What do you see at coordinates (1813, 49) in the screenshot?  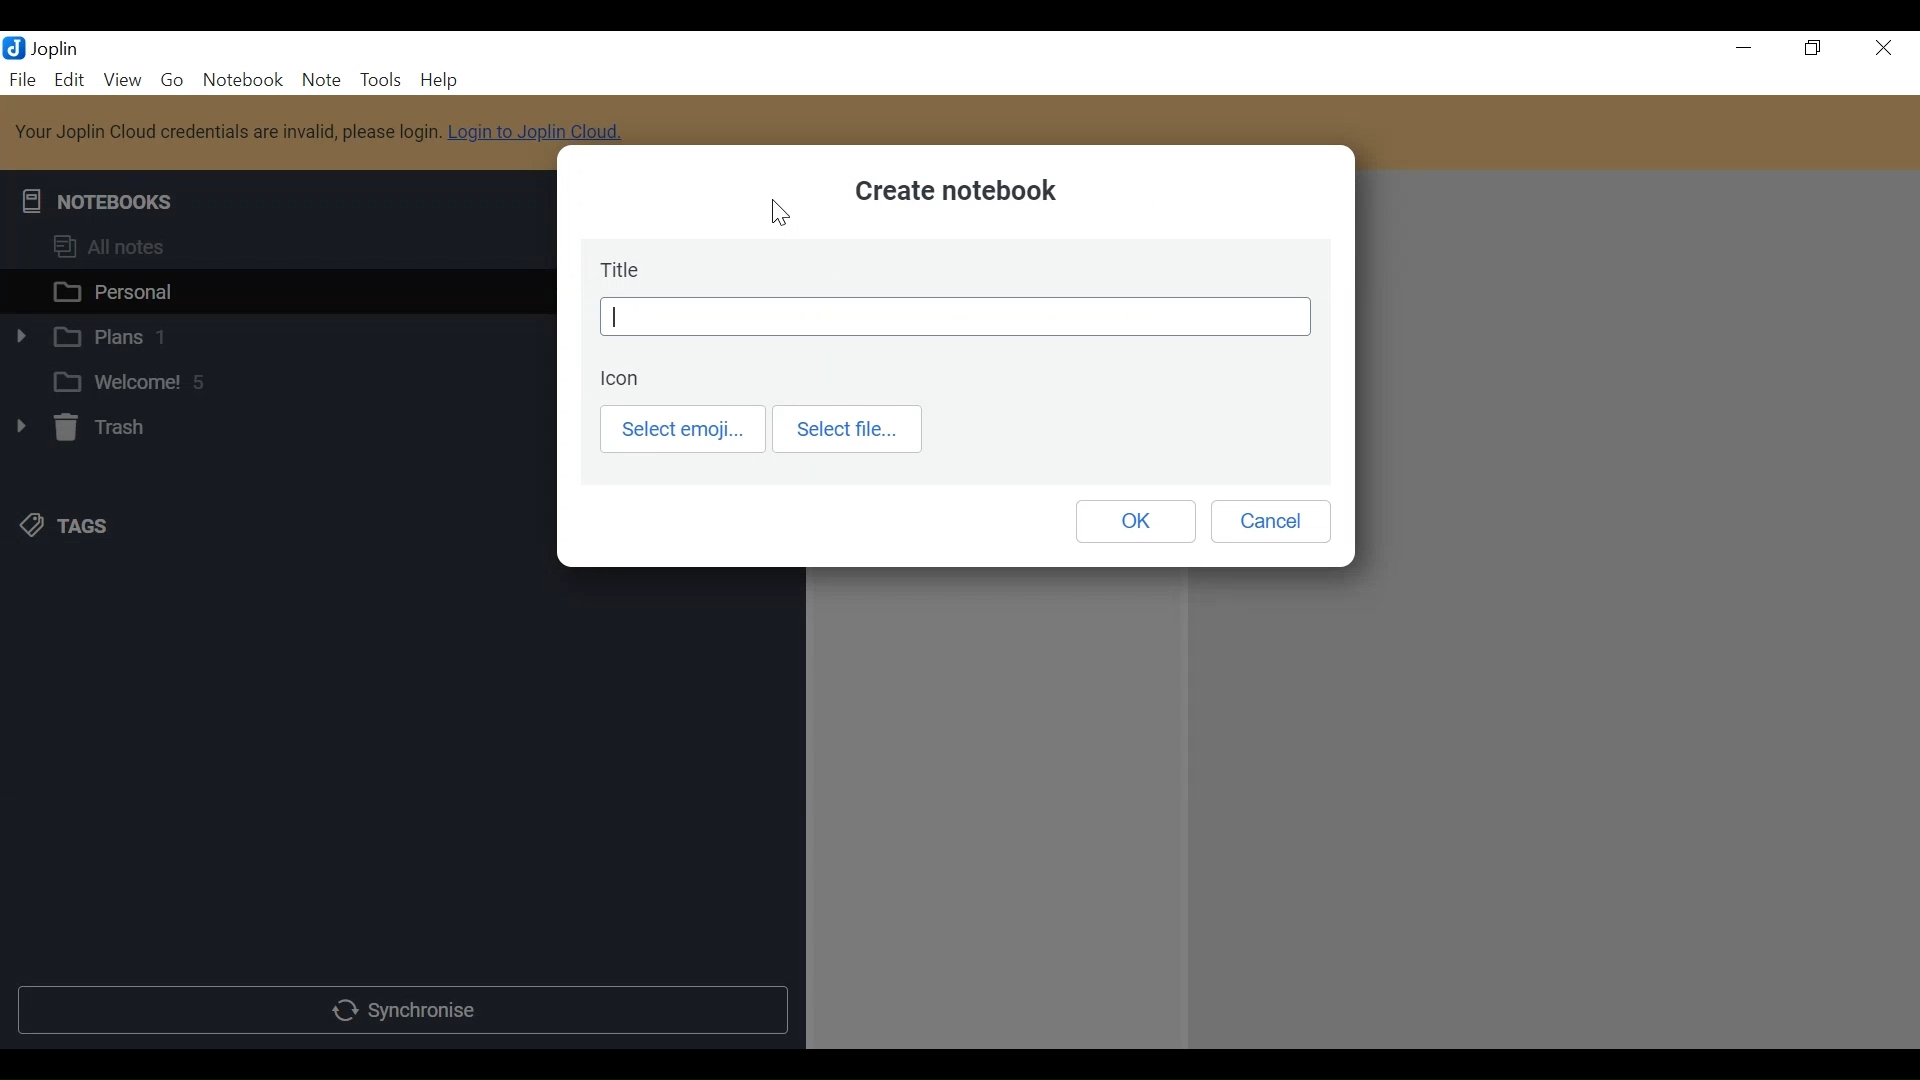 I see `restore` at bounding box center [1813, 49].